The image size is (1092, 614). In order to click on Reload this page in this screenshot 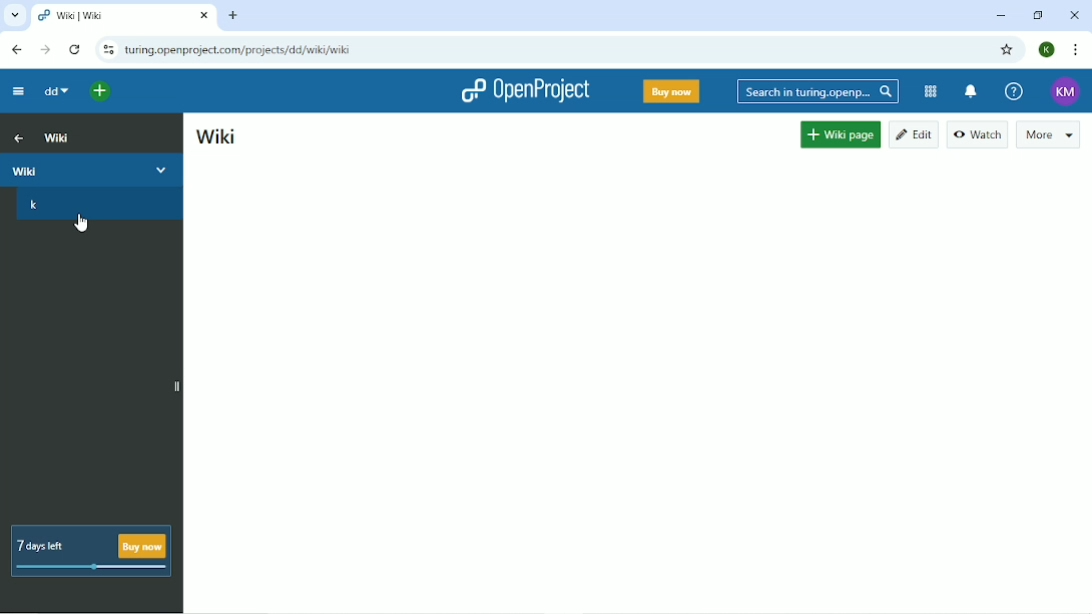, I will do `click(74, 50)`.